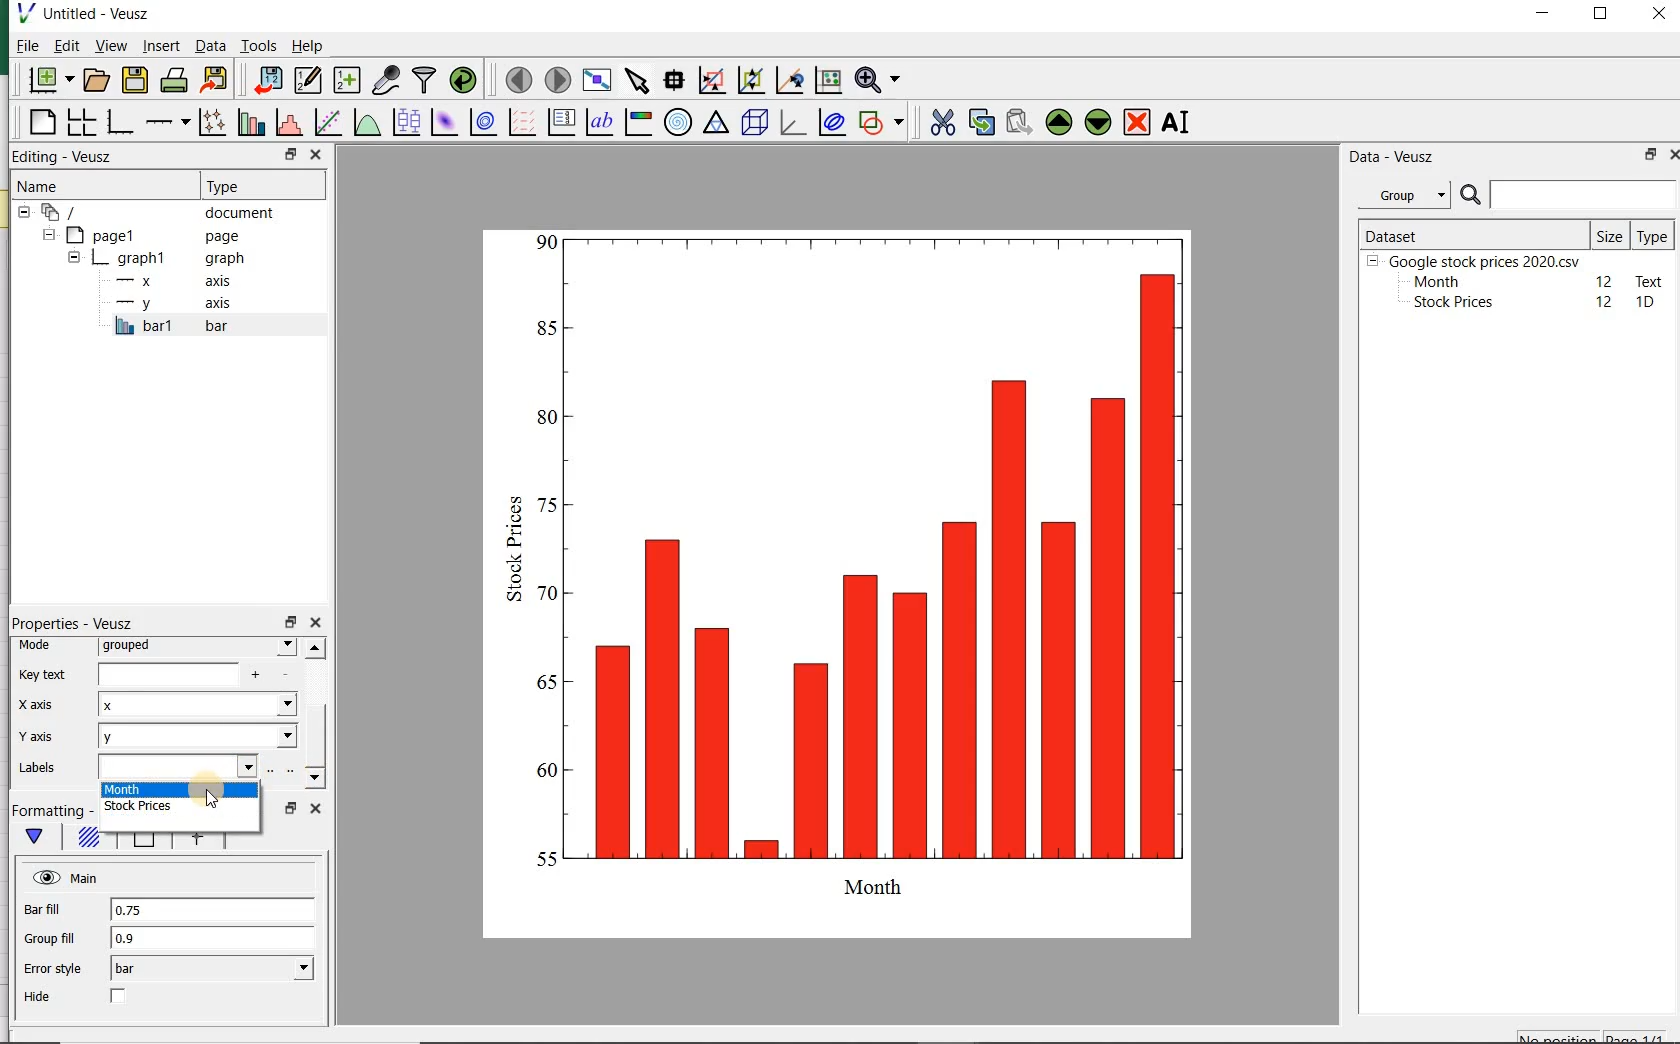  Describe the element at coordinates (249, 184) in the screenshot. I see `Type` at that location.